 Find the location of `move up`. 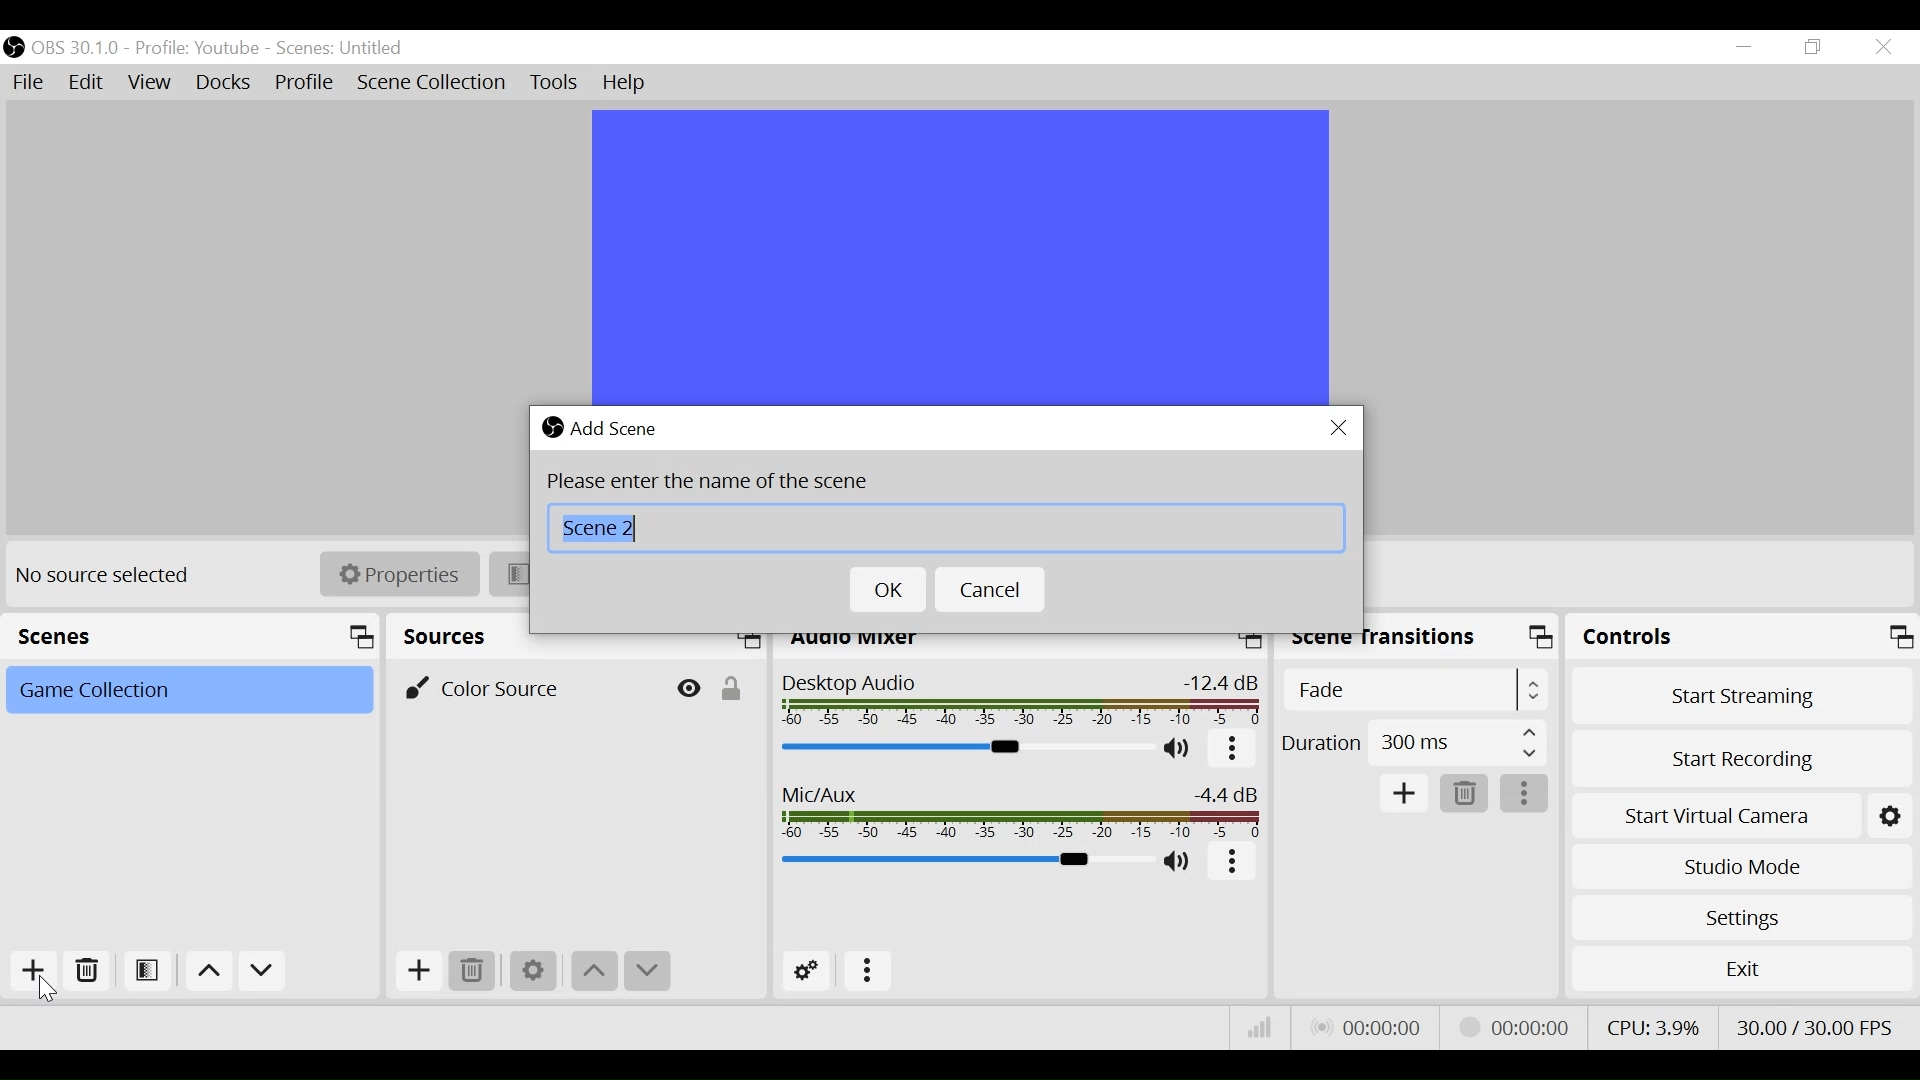

move up is located at coordinates (206, 971).